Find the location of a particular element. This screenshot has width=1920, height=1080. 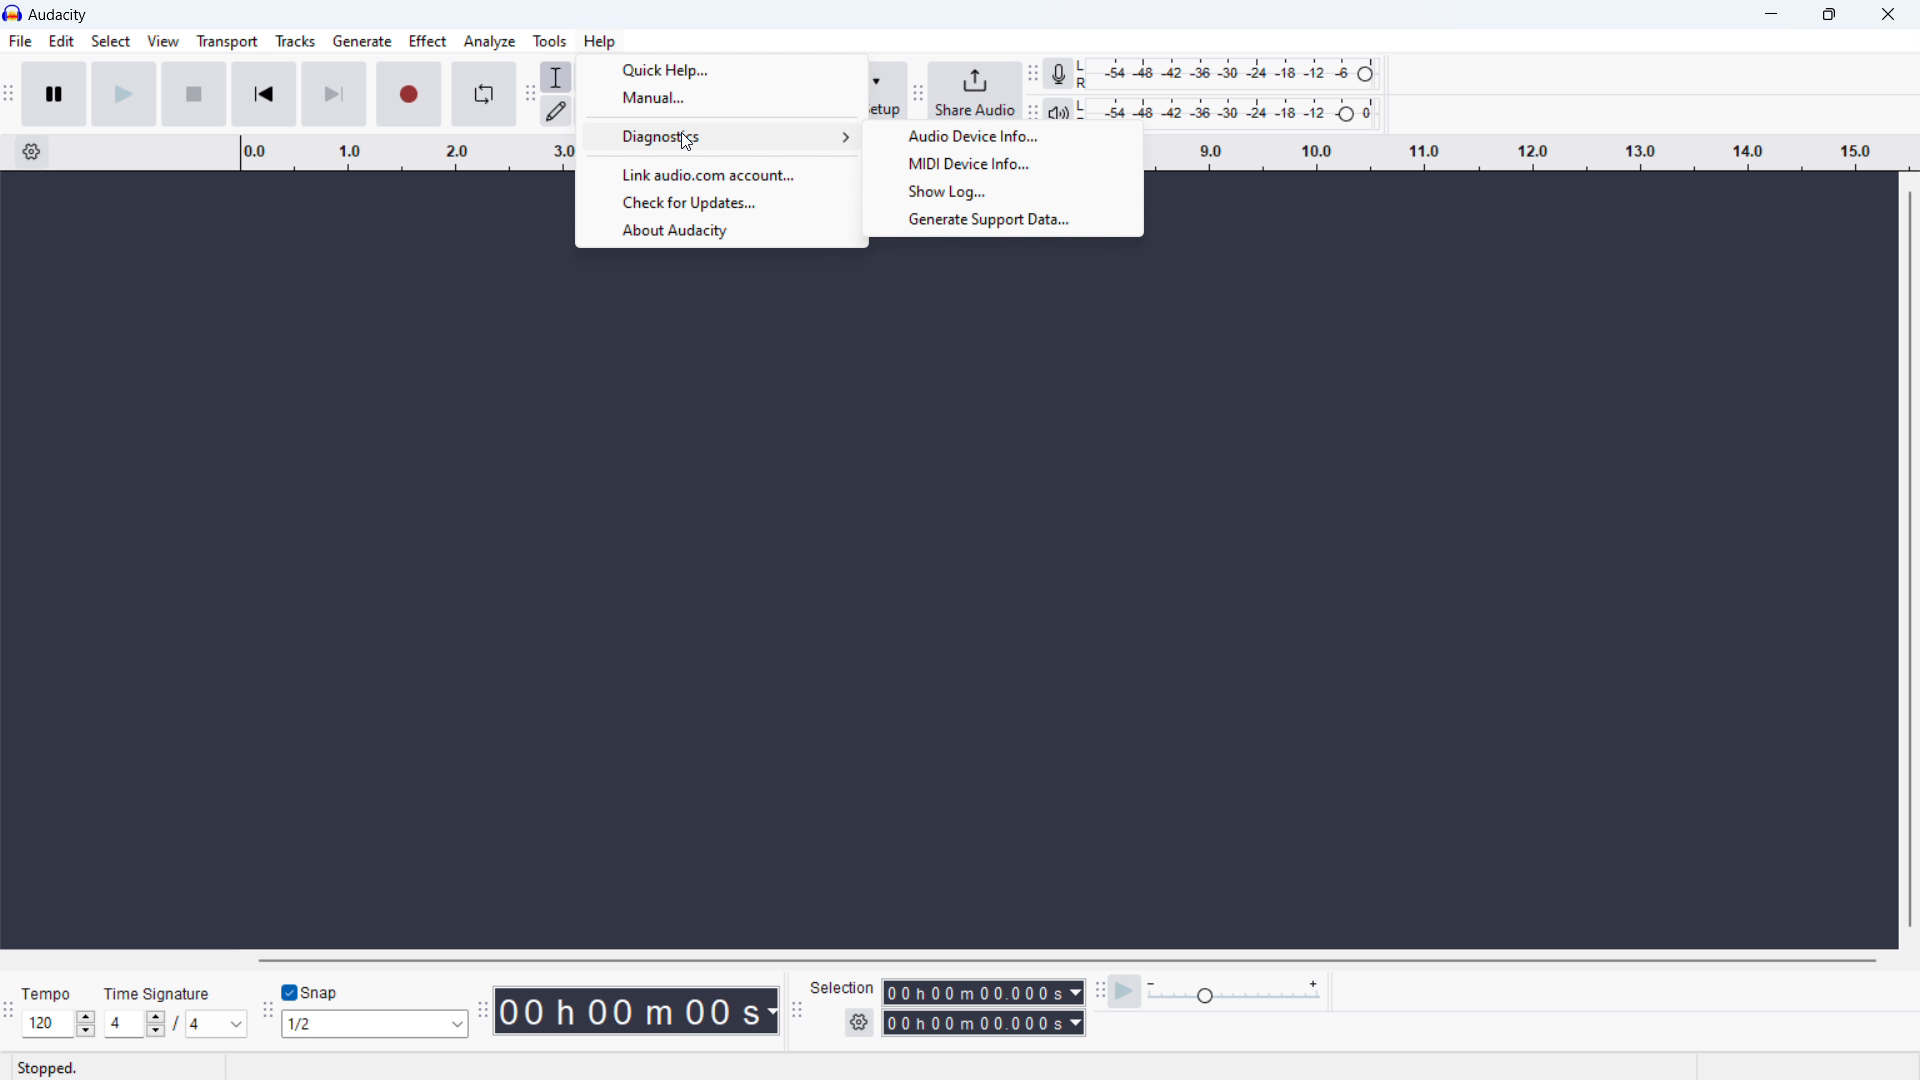

toggle snap is located at coordinates (310, 990).